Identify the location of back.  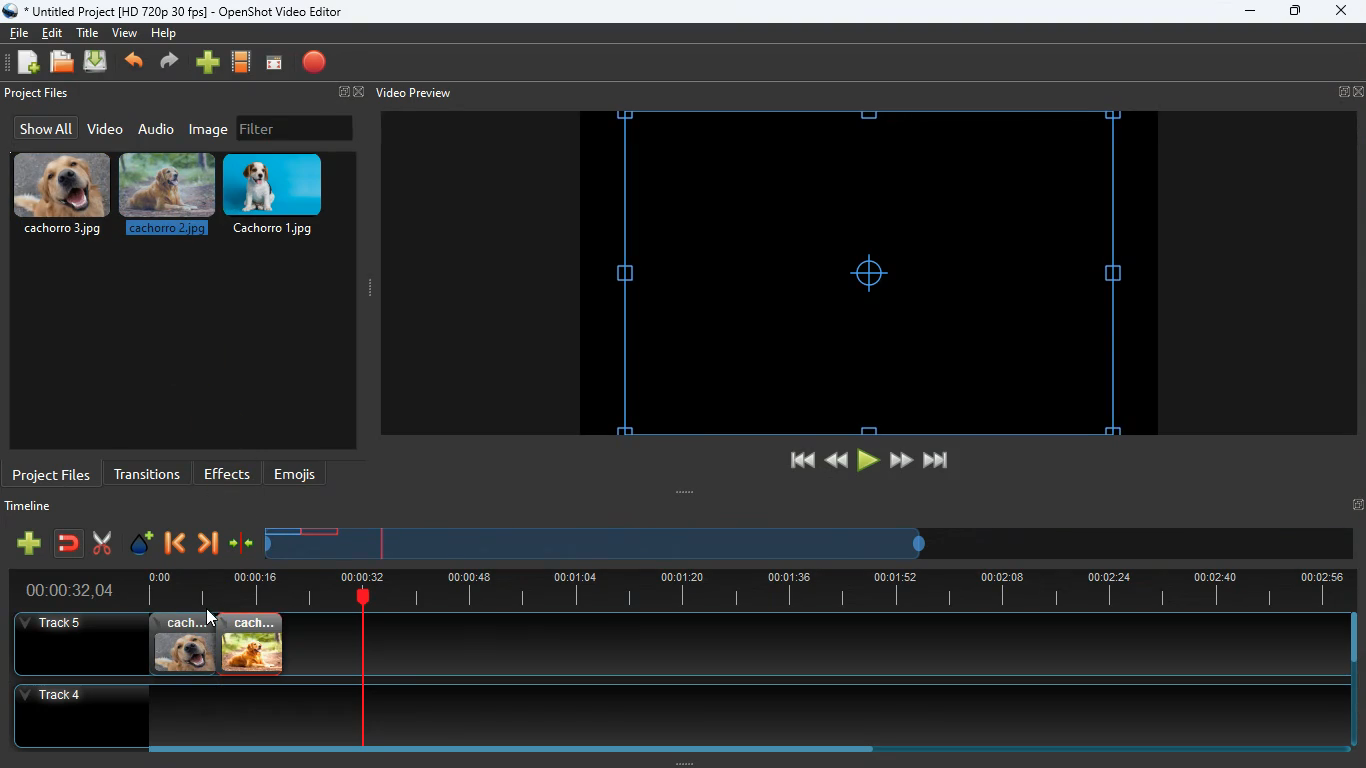
(173, 545).